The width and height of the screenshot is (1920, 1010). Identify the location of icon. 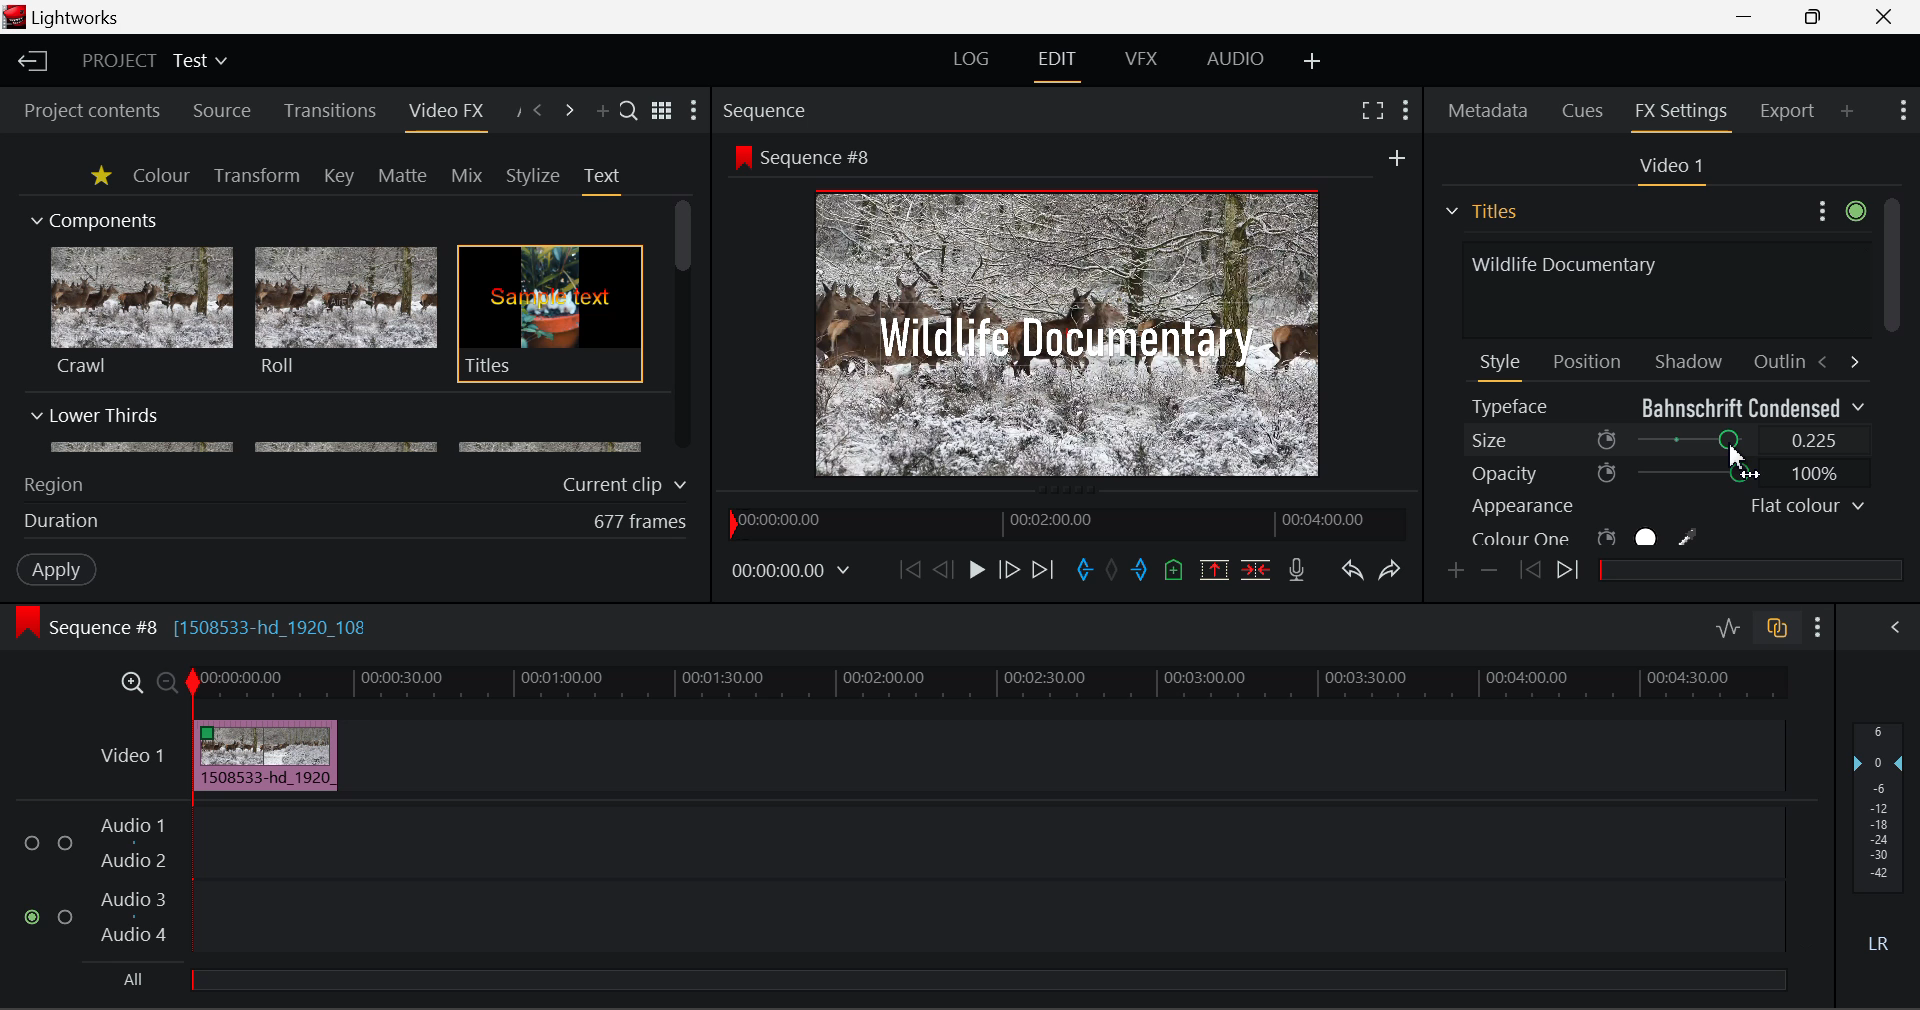
(26, 623).